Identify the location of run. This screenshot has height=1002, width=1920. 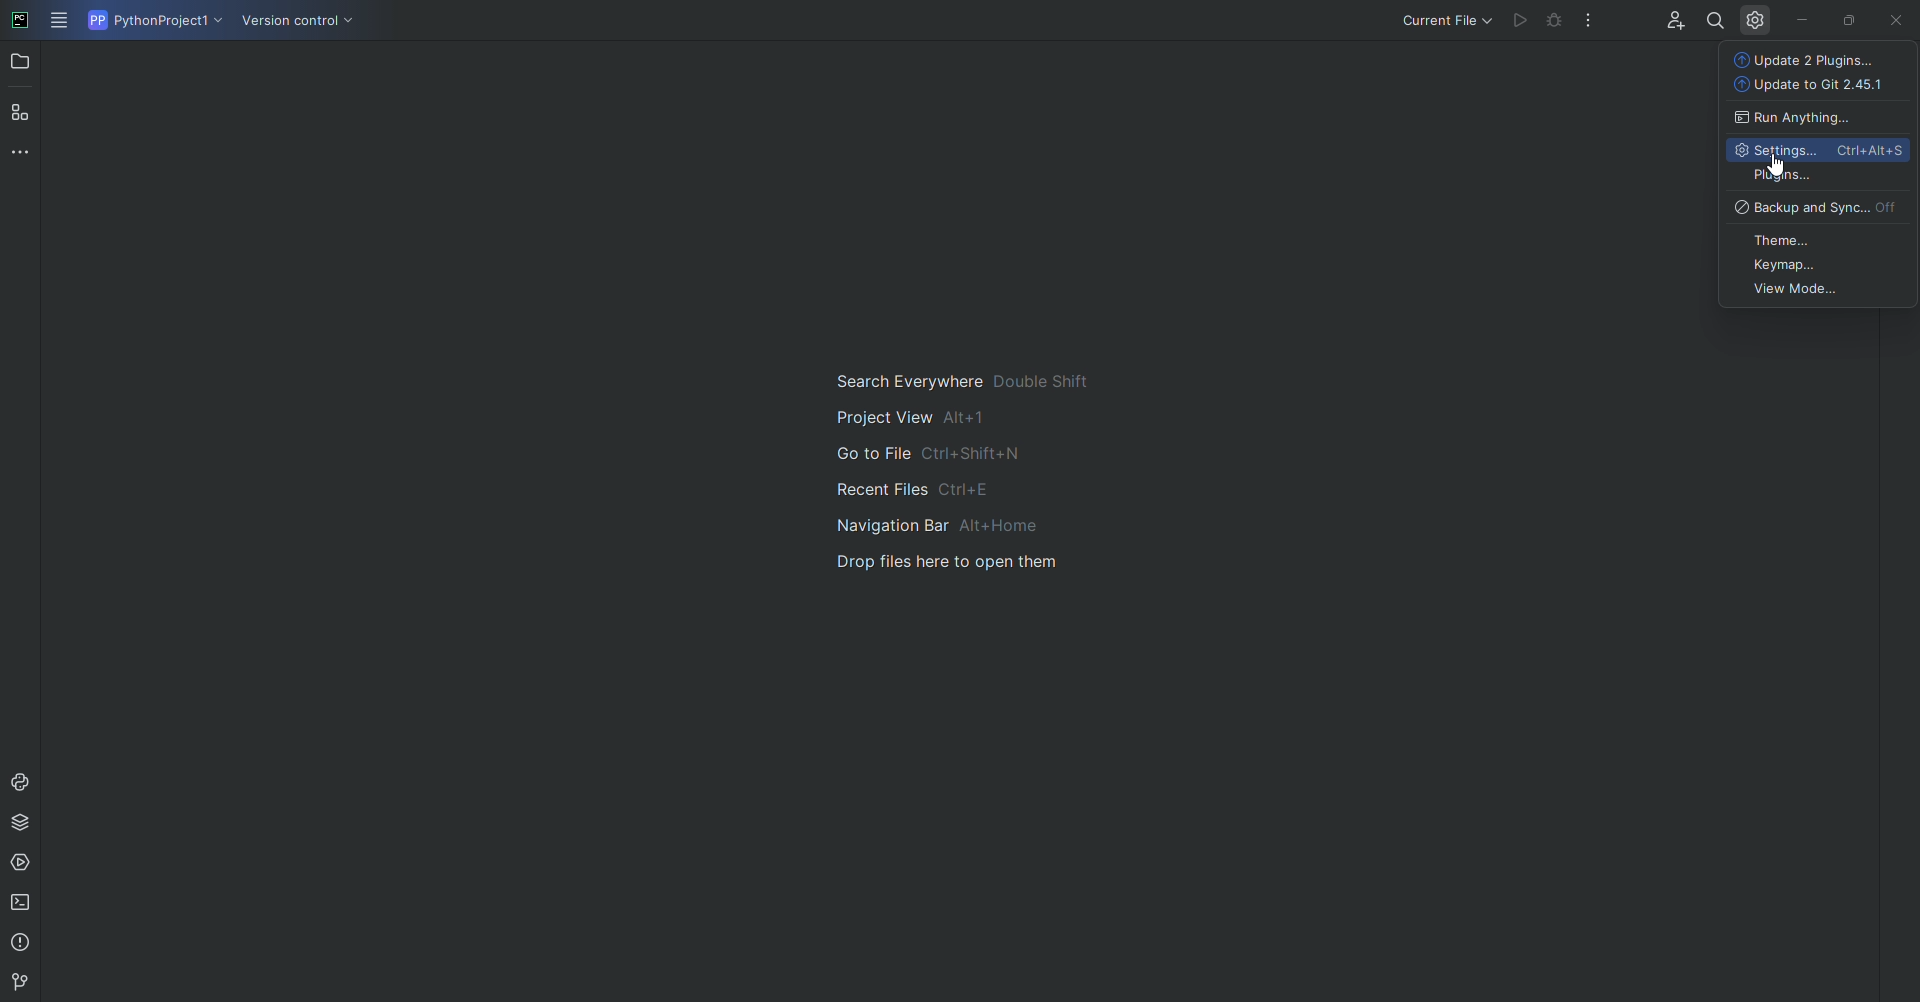
(1520, 23).